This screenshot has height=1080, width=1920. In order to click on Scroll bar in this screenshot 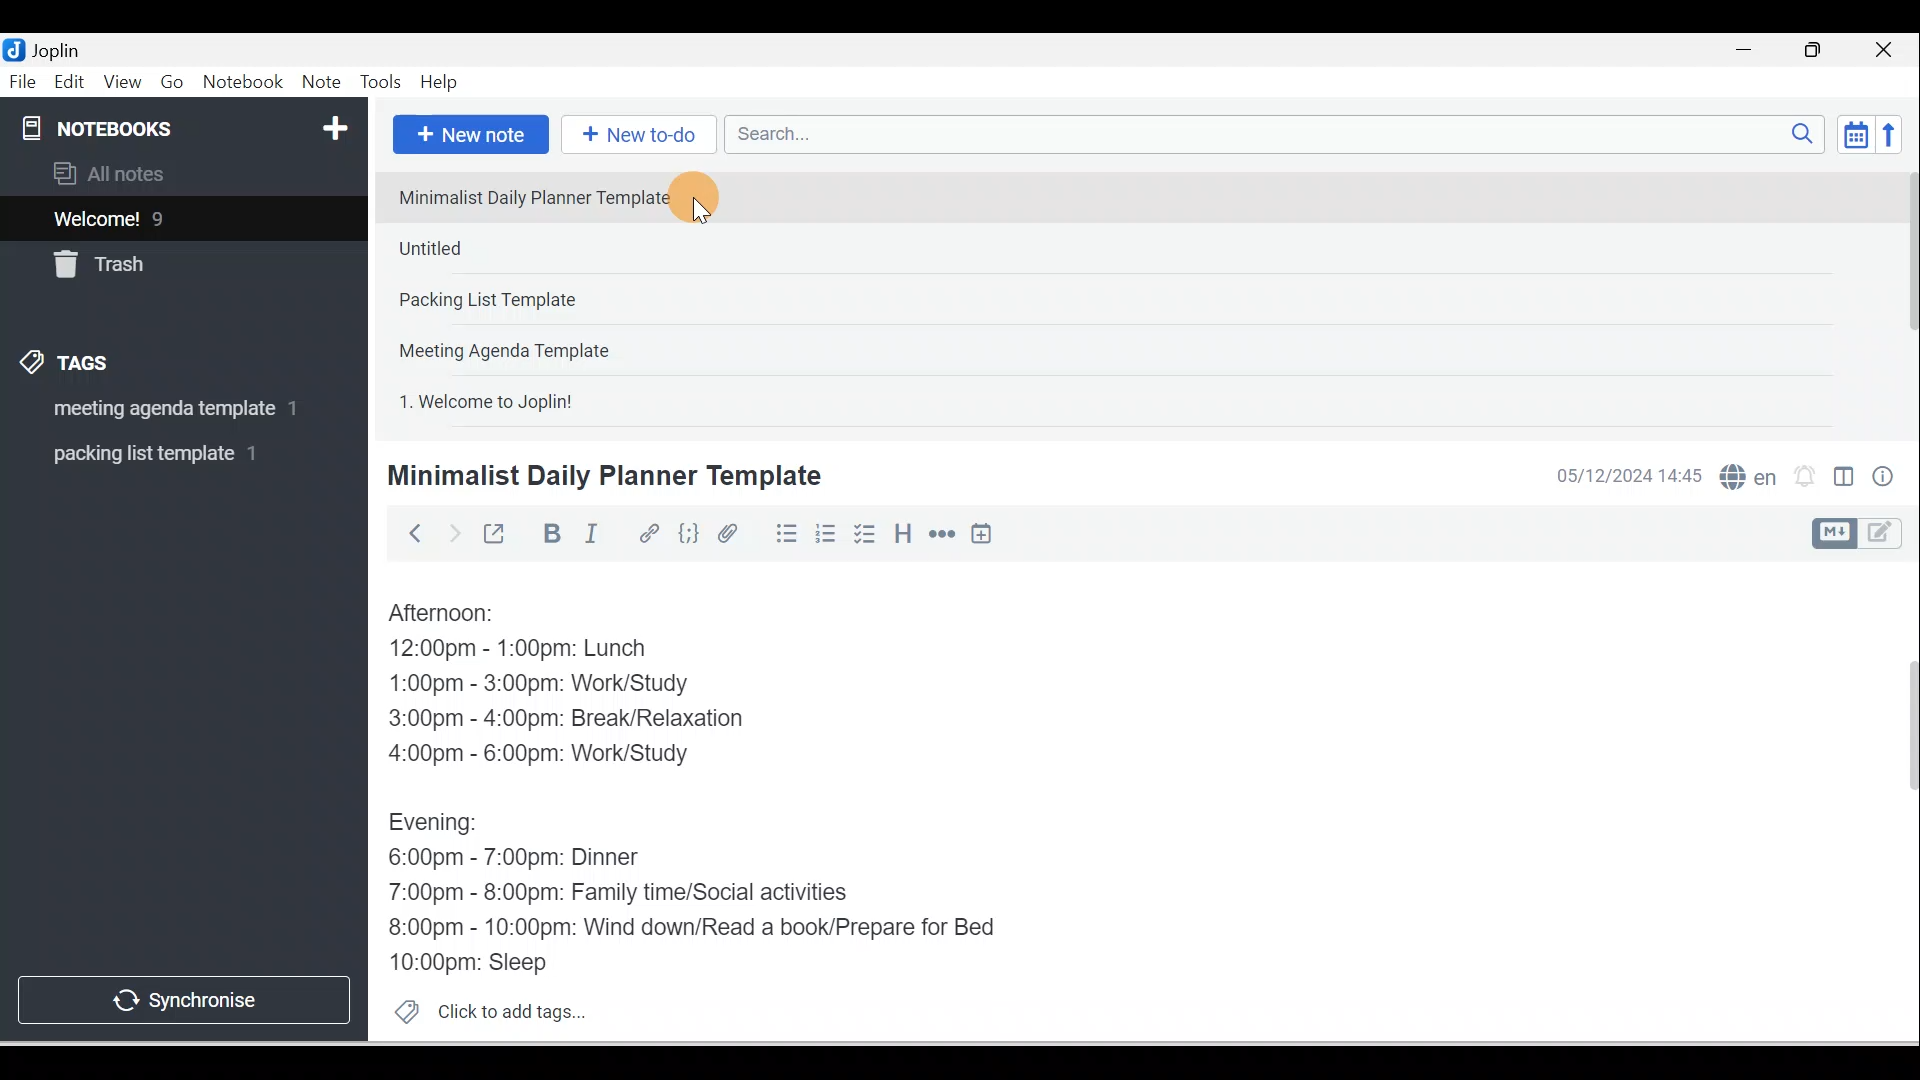, I will do `click(1904, 296)`.